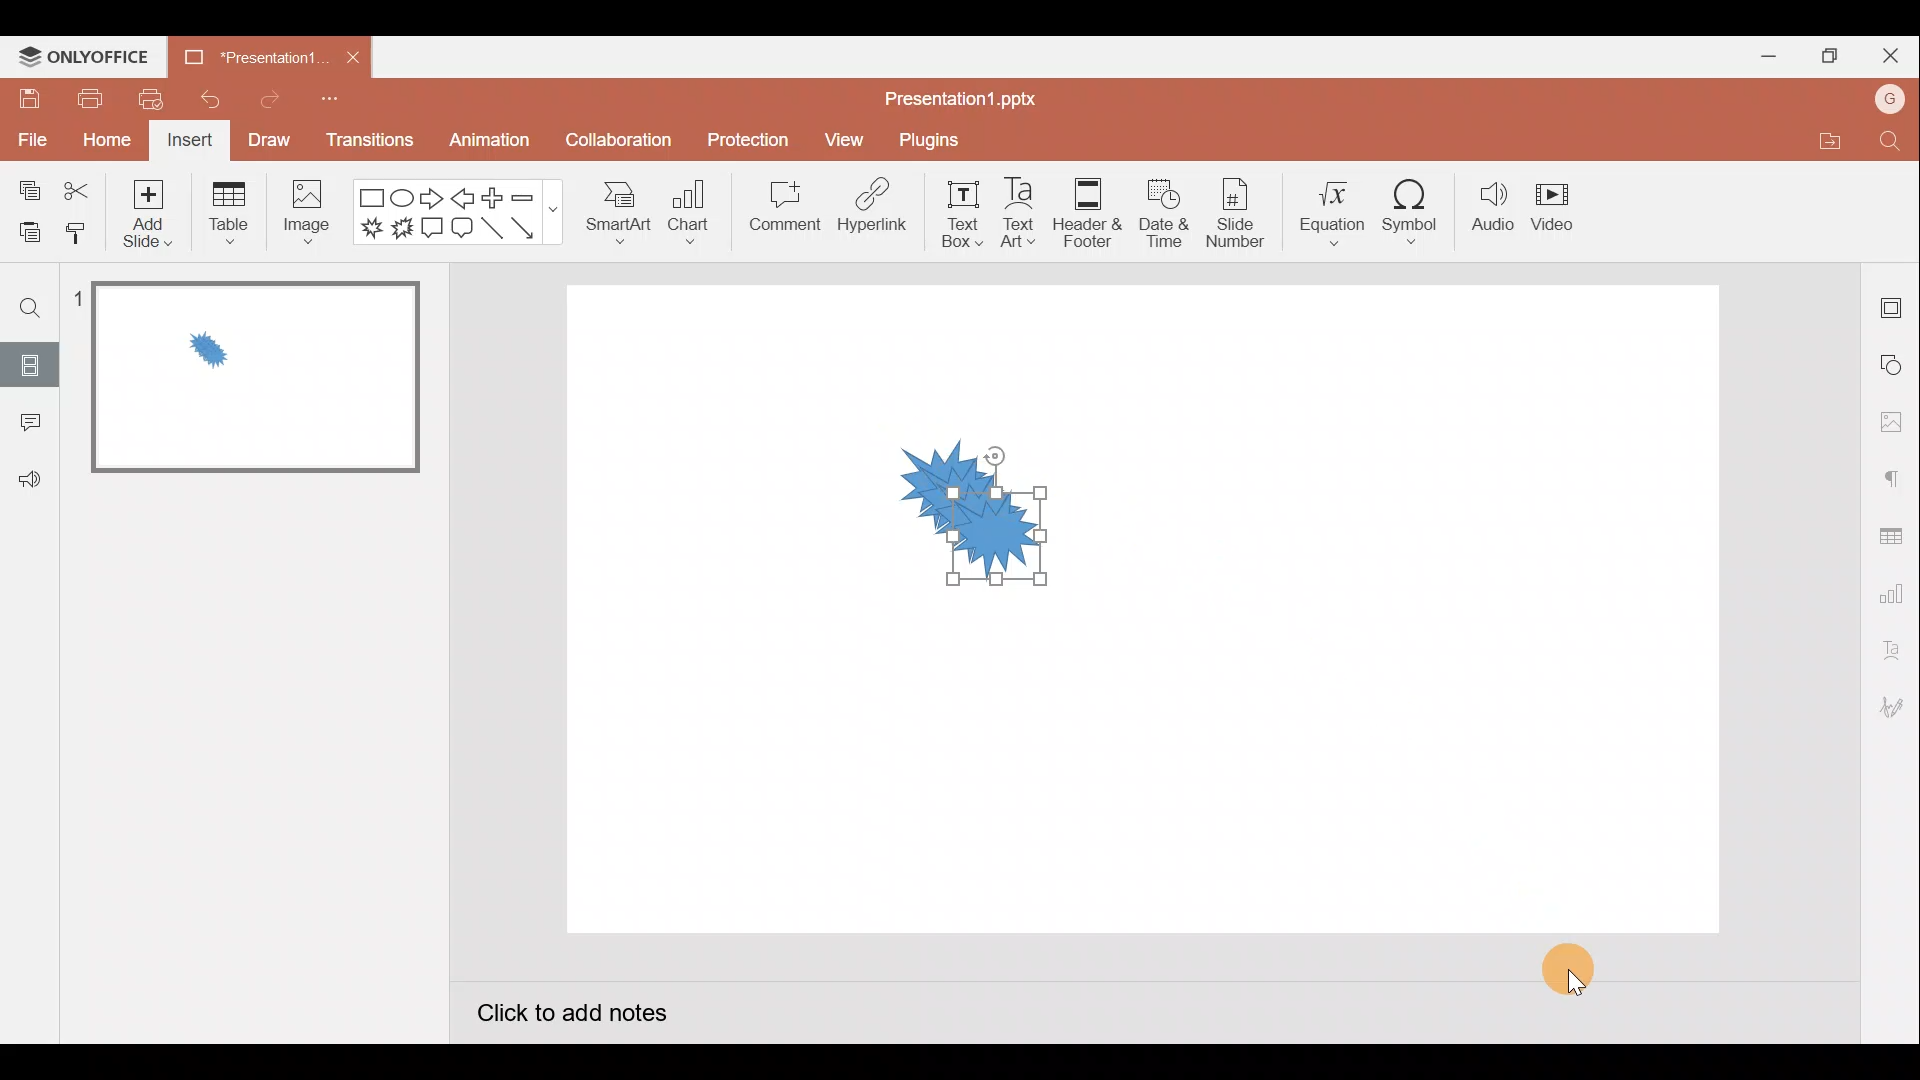 The height and width of the screenshot is (1080, 1920). What do you see at coordinates (1825, 56) in the screenshot?
I see `Maximize` at bounding box center [1825, 56].